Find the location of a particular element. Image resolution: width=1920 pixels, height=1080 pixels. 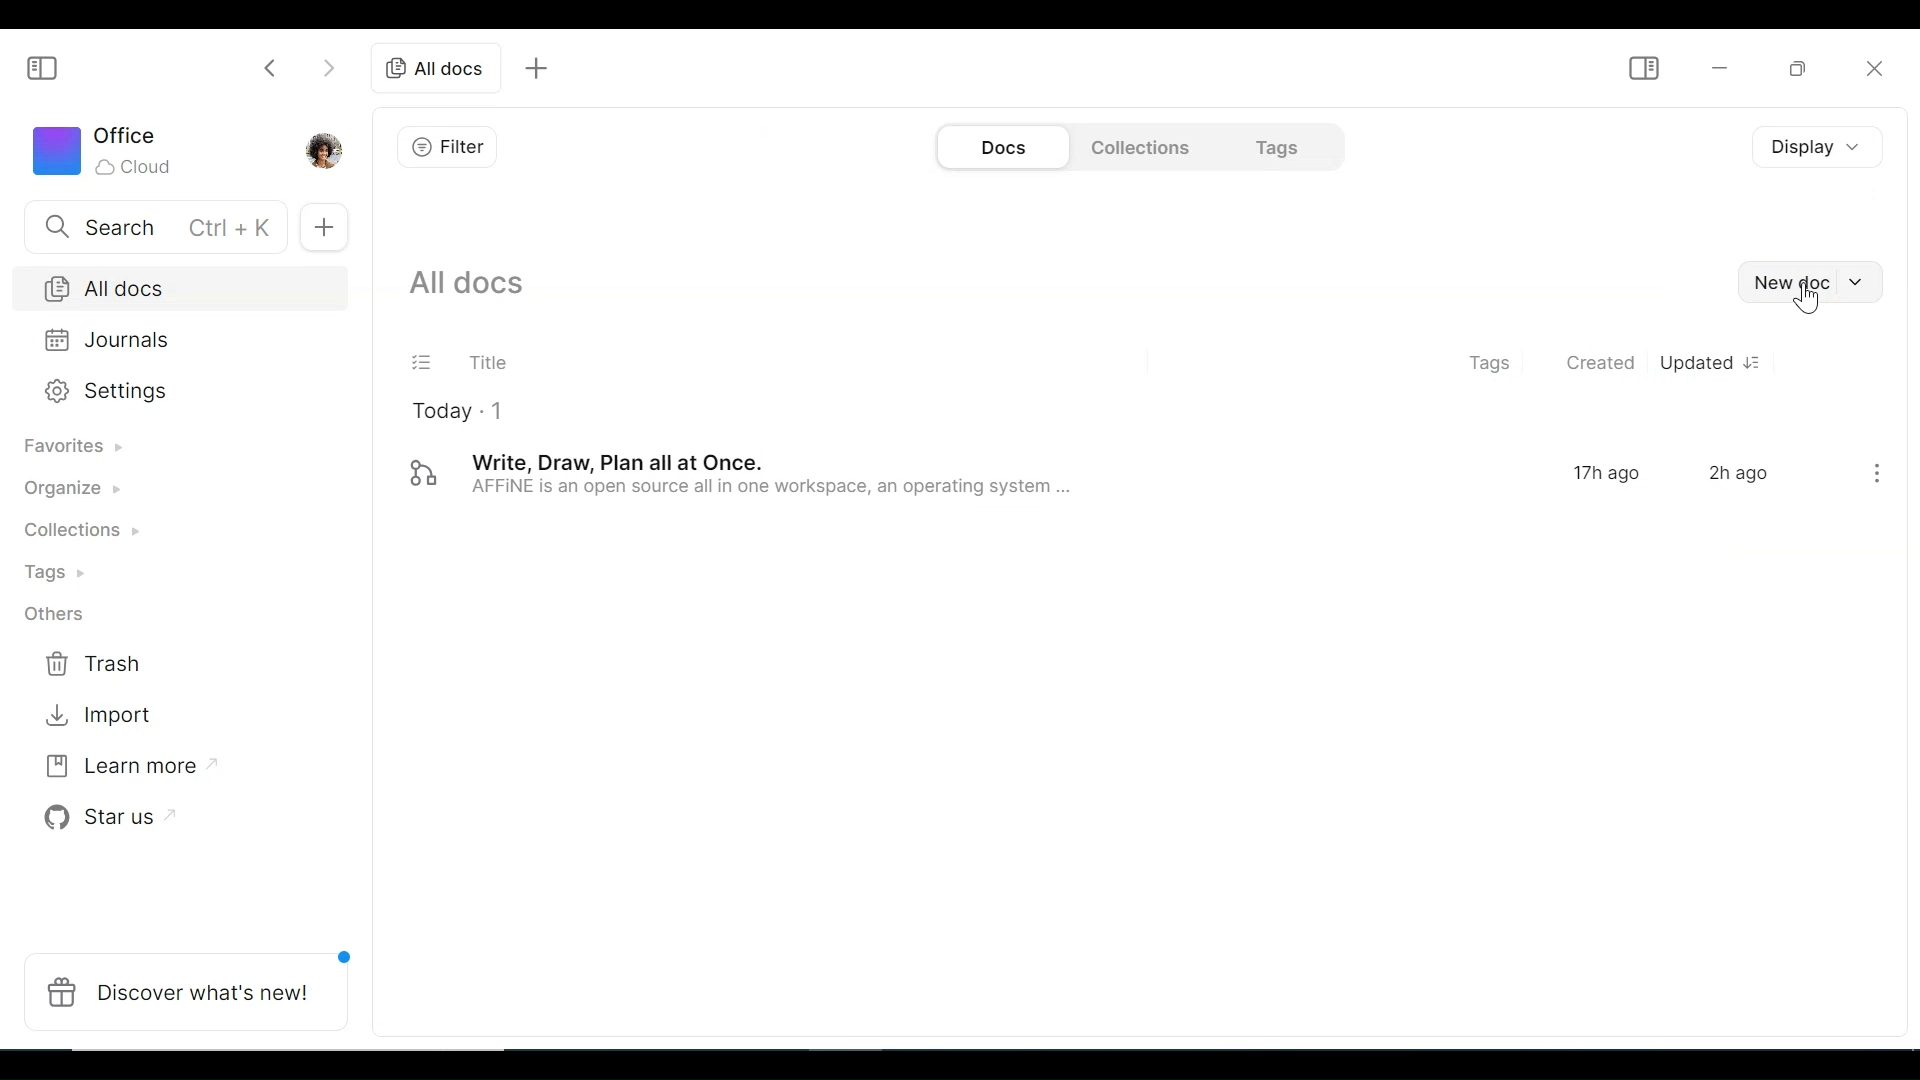

Settings is located at coordinates (169, 391).